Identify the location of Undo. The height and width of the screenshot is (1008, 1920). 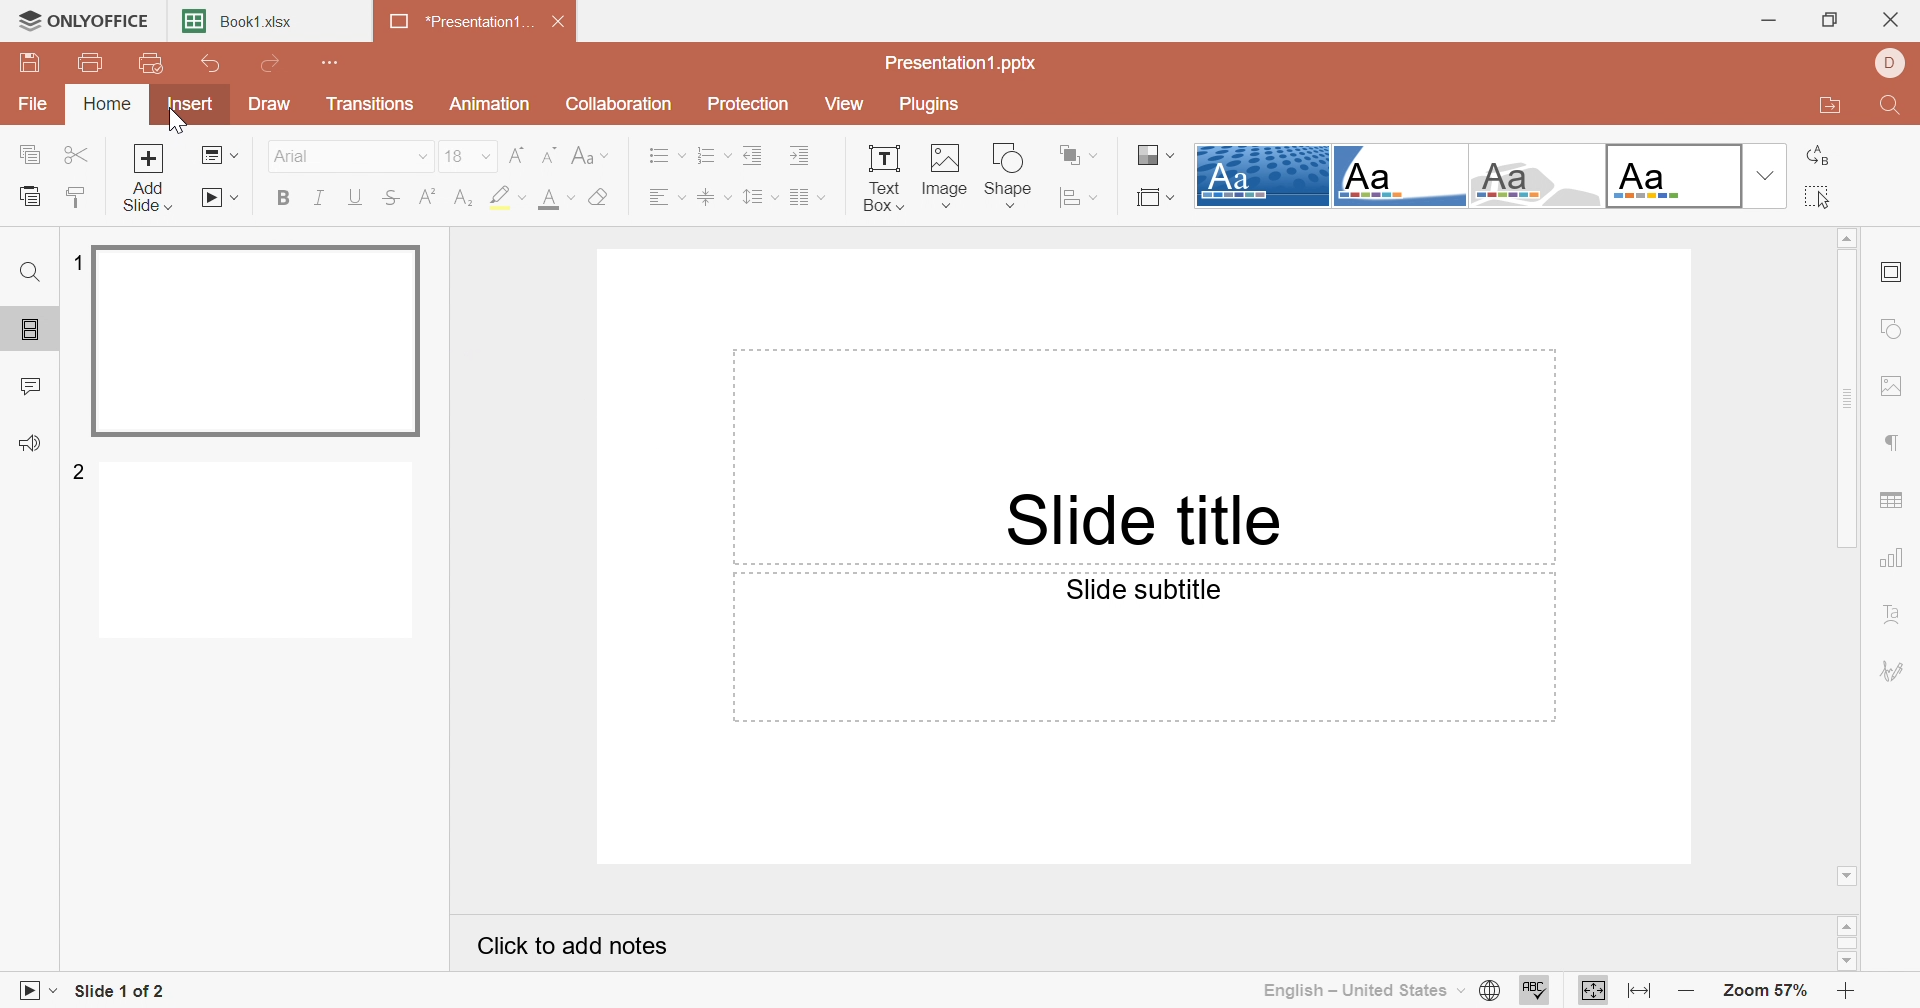
(211, 68).